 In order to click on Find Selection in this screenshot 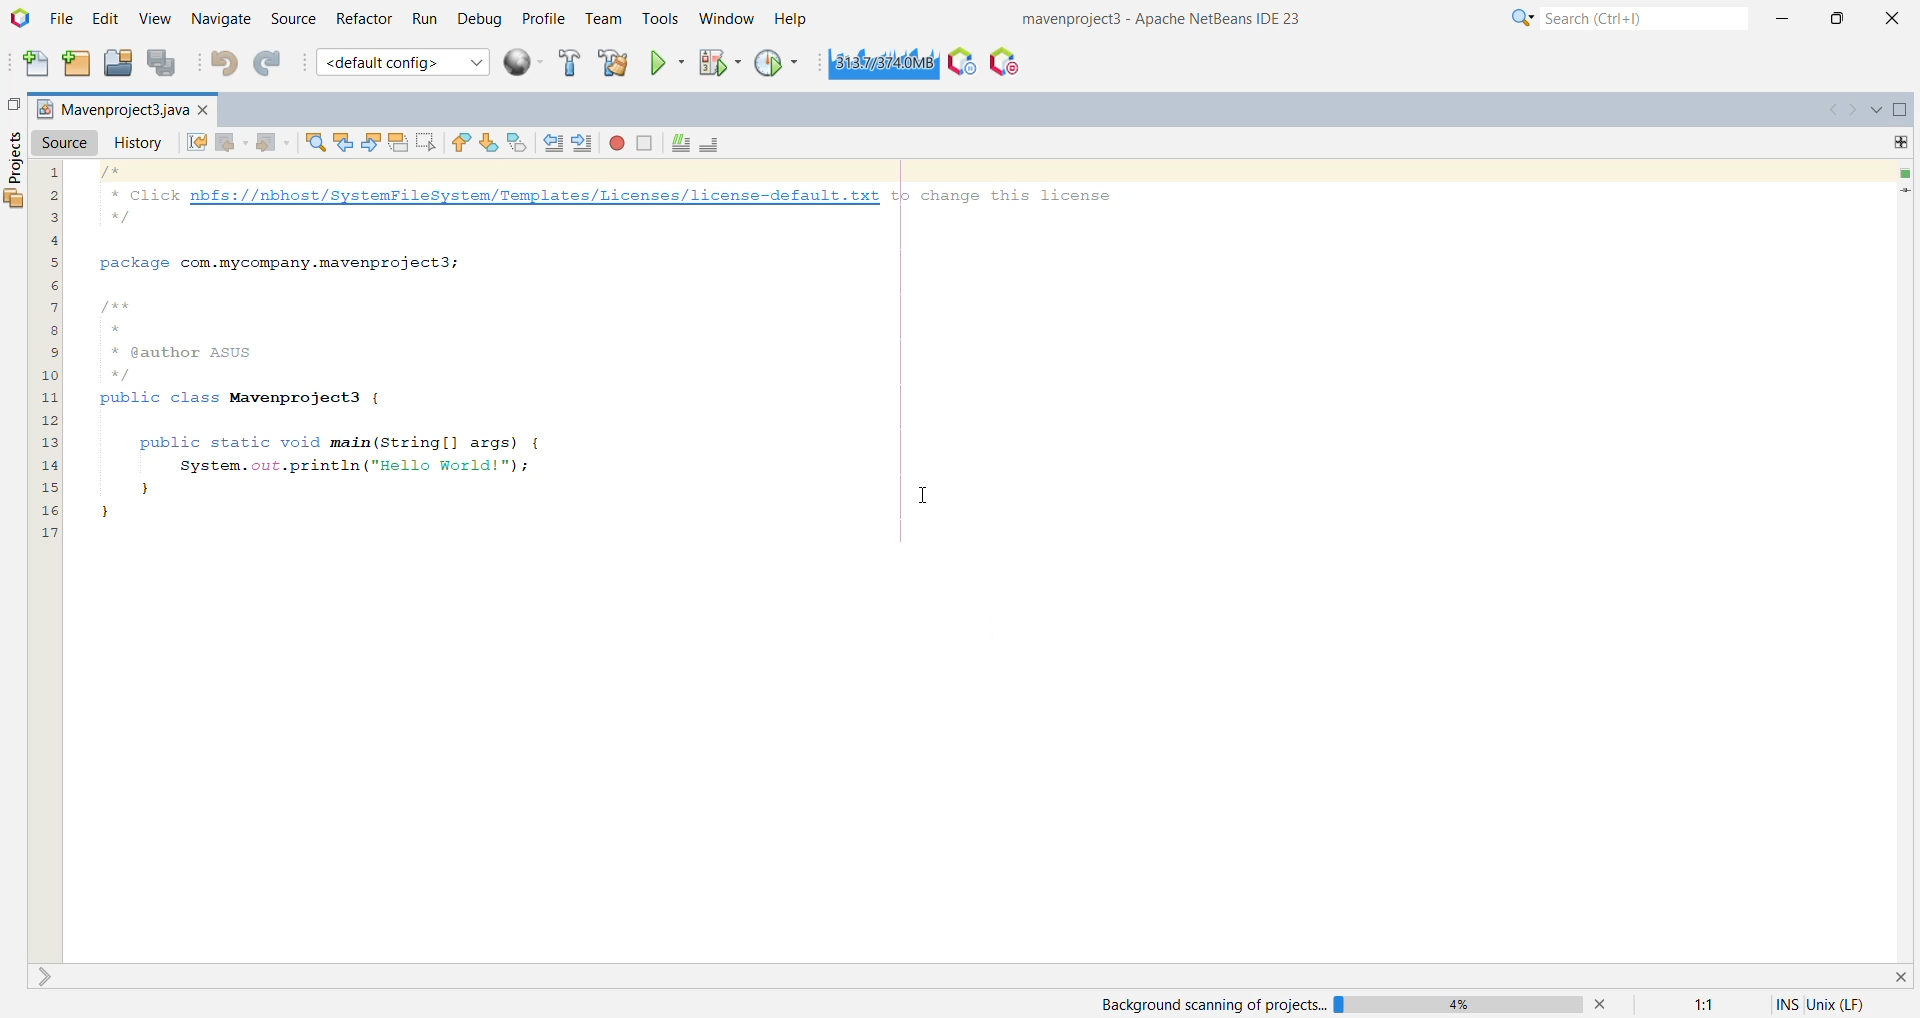, I will do `click(313, 144)`.